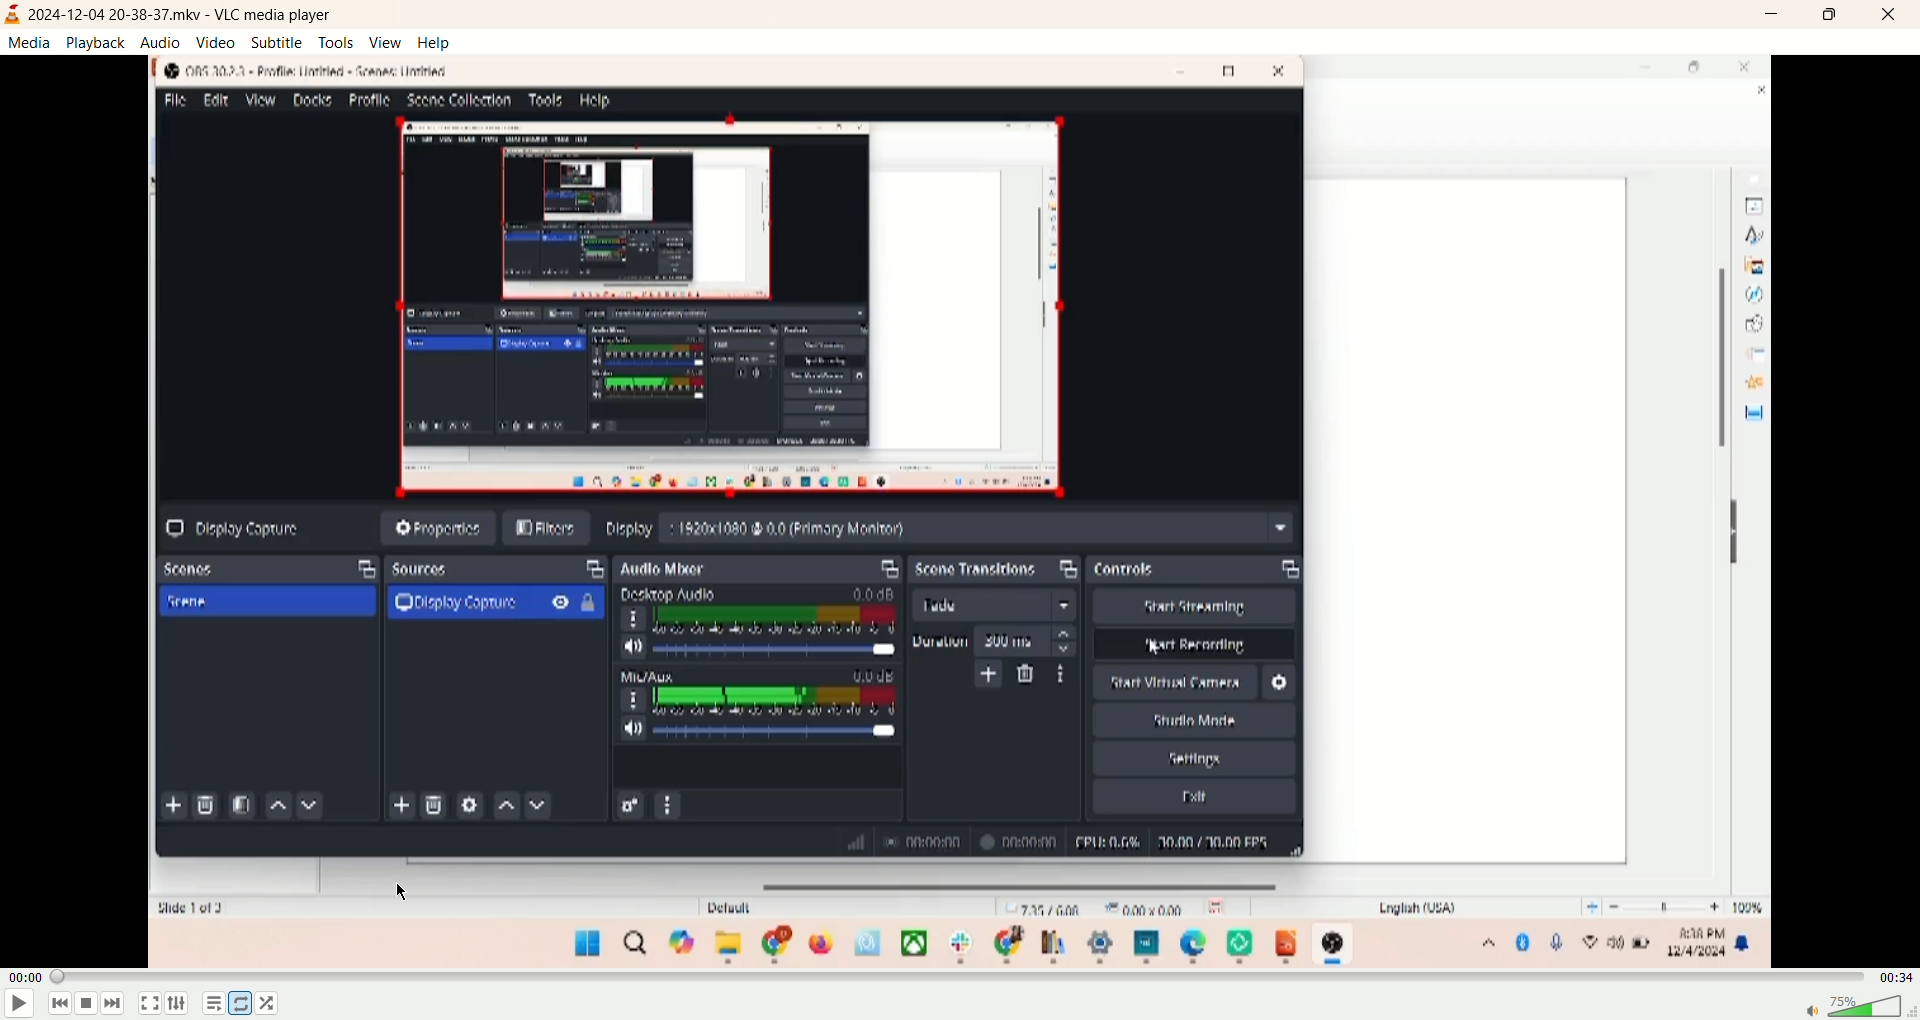 This screenshot has height=1020, width=1920. What do you see at coordinates (178, 1004) in the screenshot?
I see `extended settings` at bounding box center [178, 1004].